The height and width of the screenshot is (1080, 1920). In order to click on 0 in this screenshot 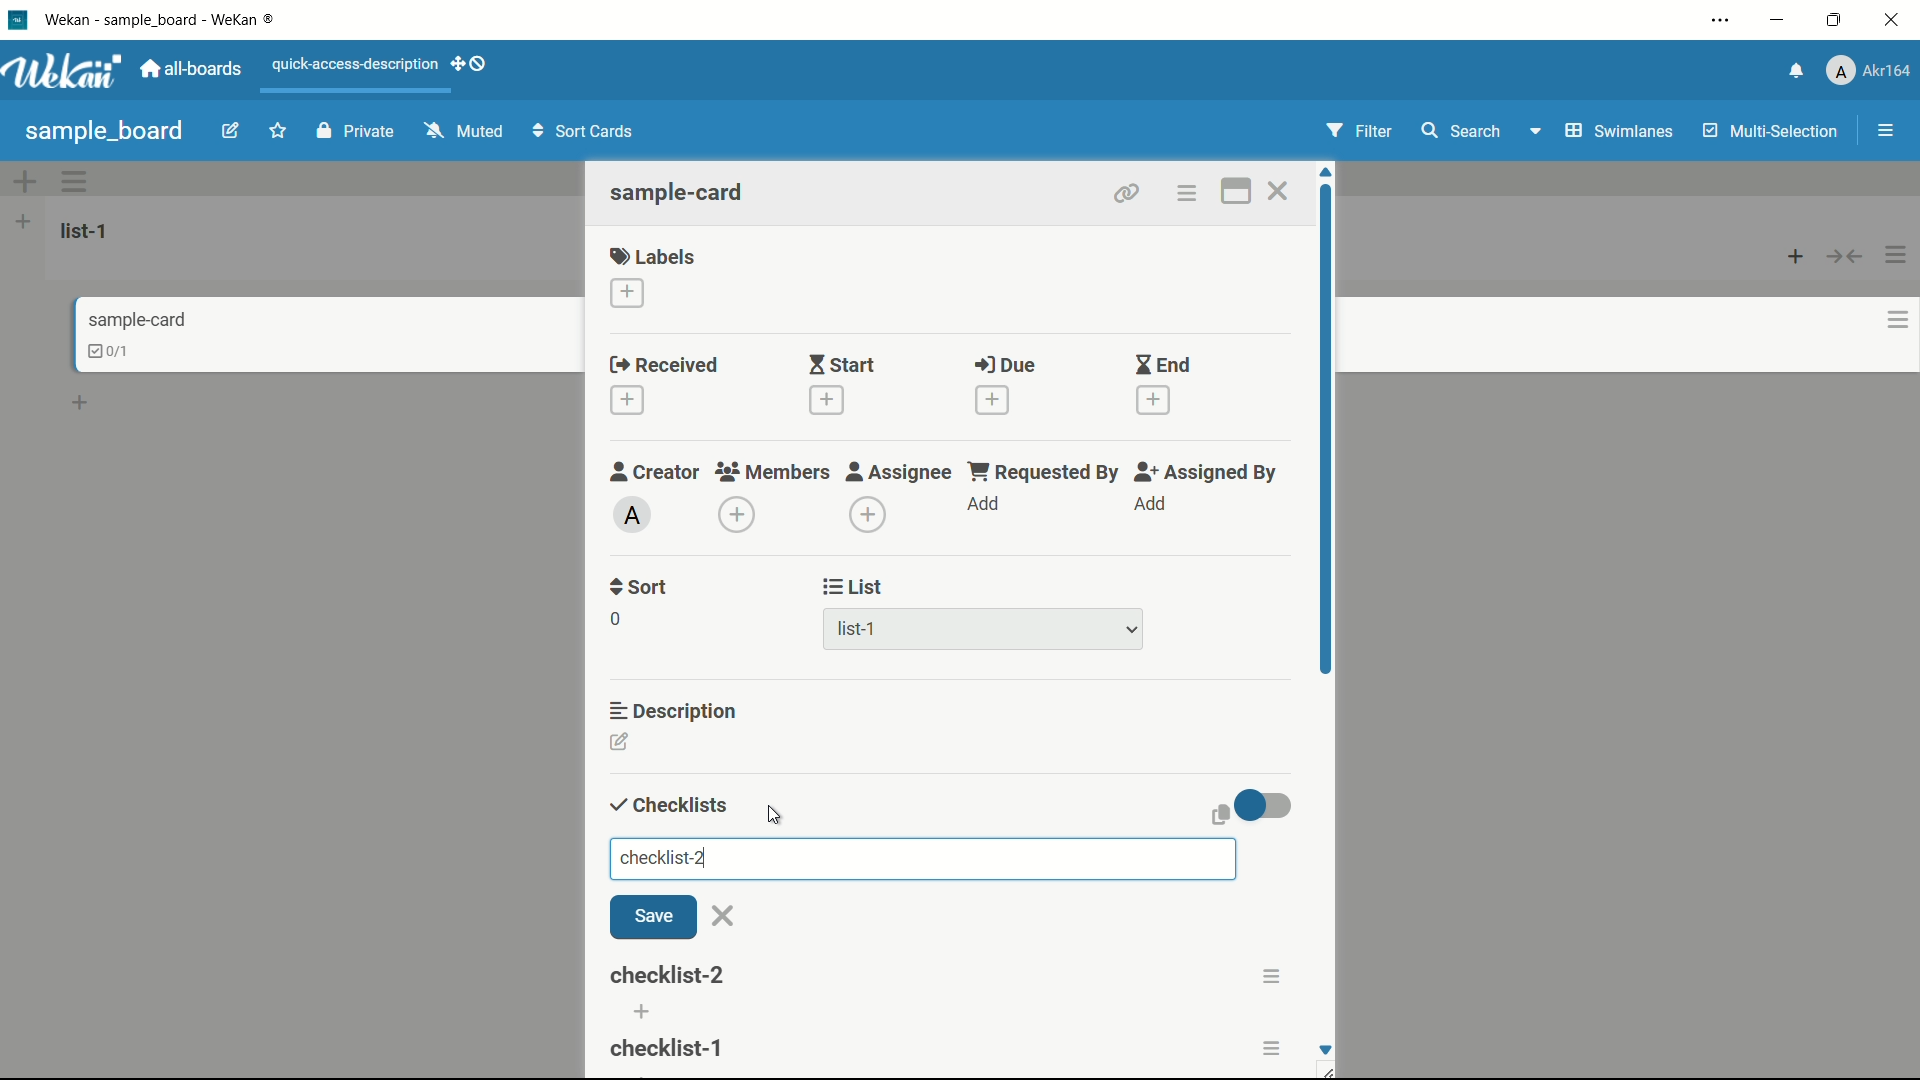, I will do `click(615, 619)`.